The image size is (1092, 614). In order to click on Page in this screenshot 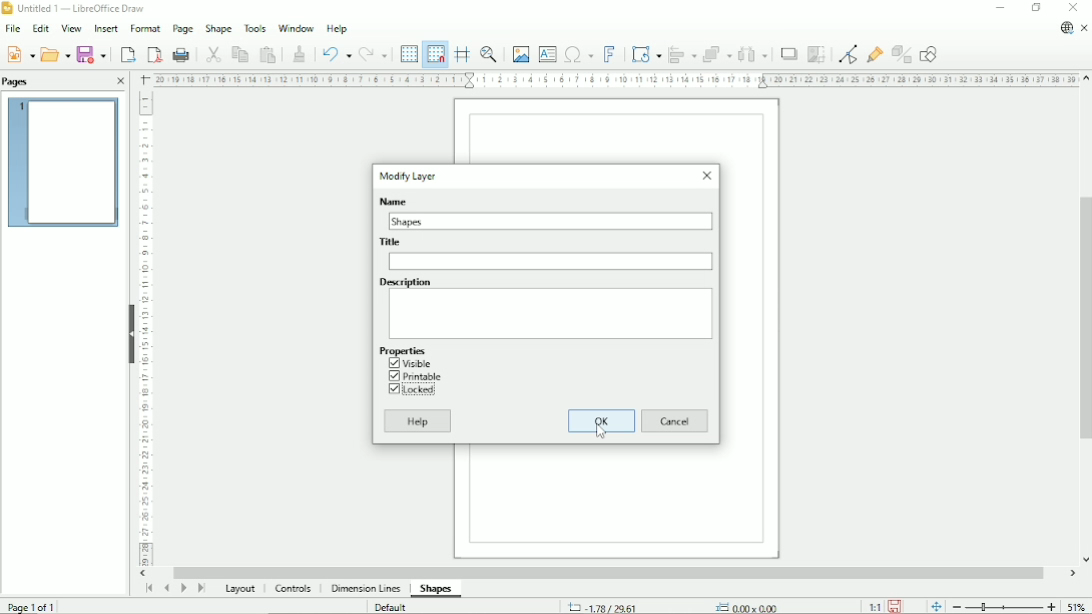, I will do `click(182, 29)`.